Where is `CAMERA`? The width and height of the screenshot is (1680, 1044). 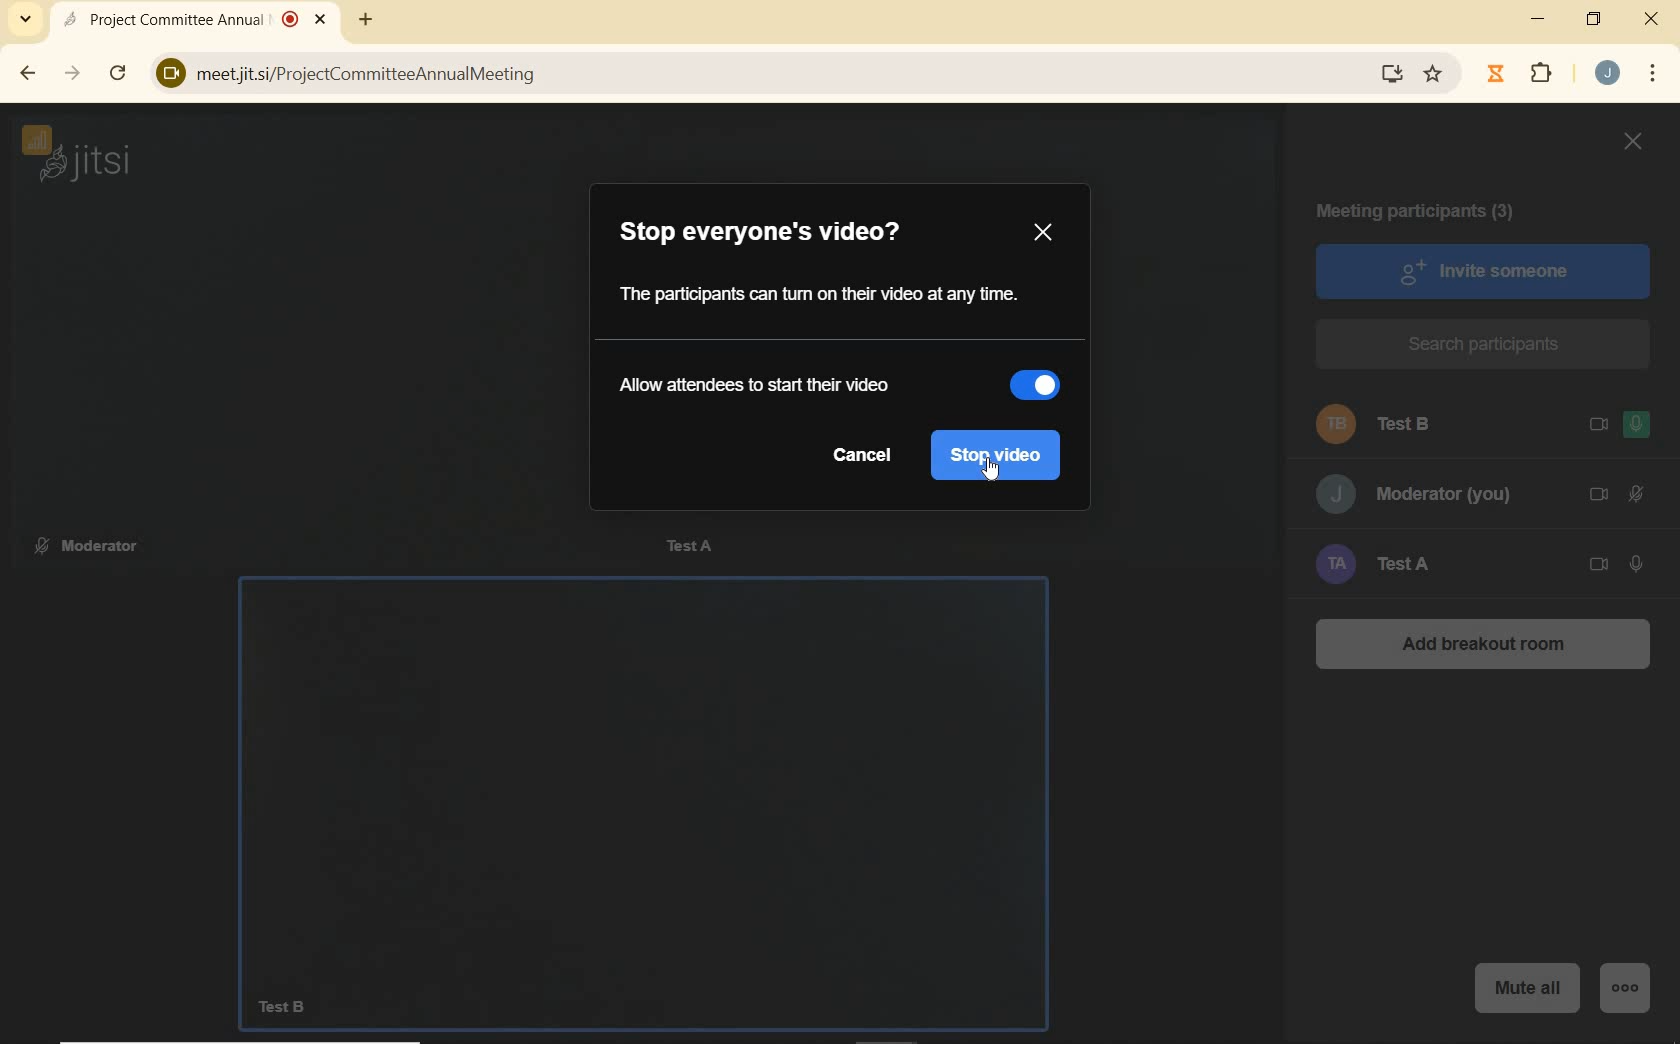 CAMERA is located at coordinates (1599, 495).